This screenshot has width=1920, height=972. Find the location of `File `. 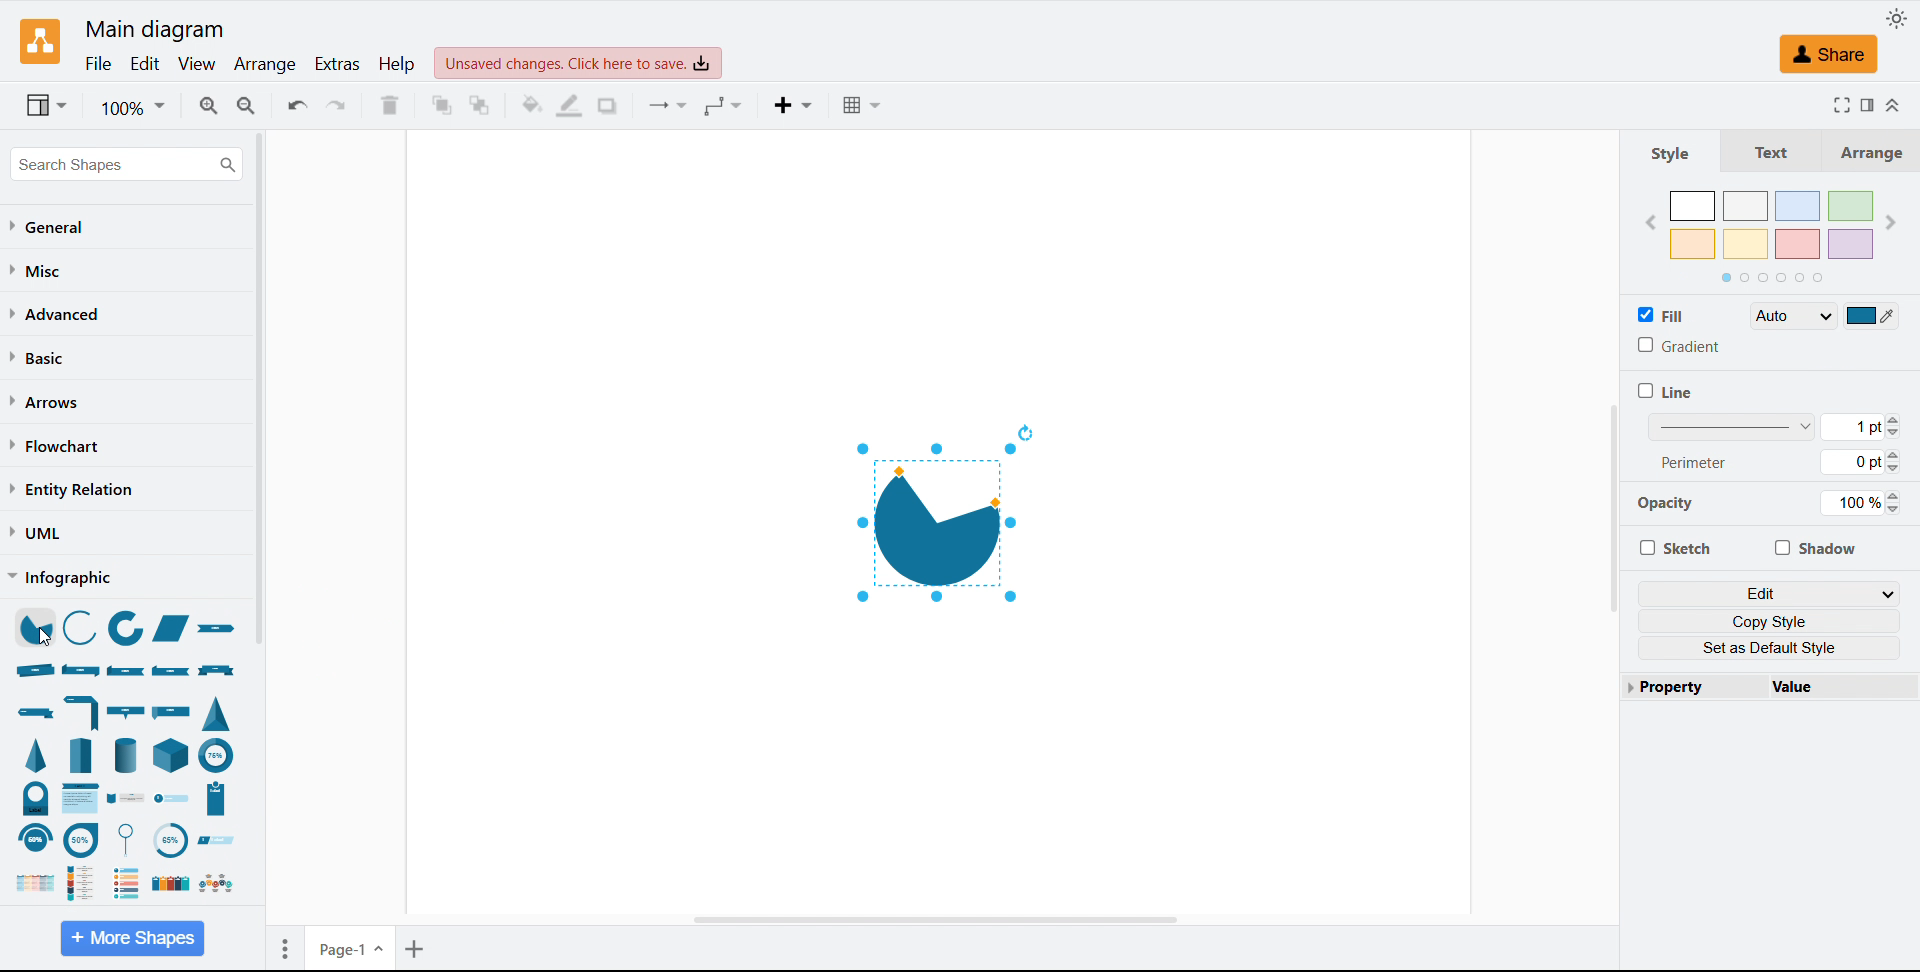

File  is located at coordinates (97, 64).